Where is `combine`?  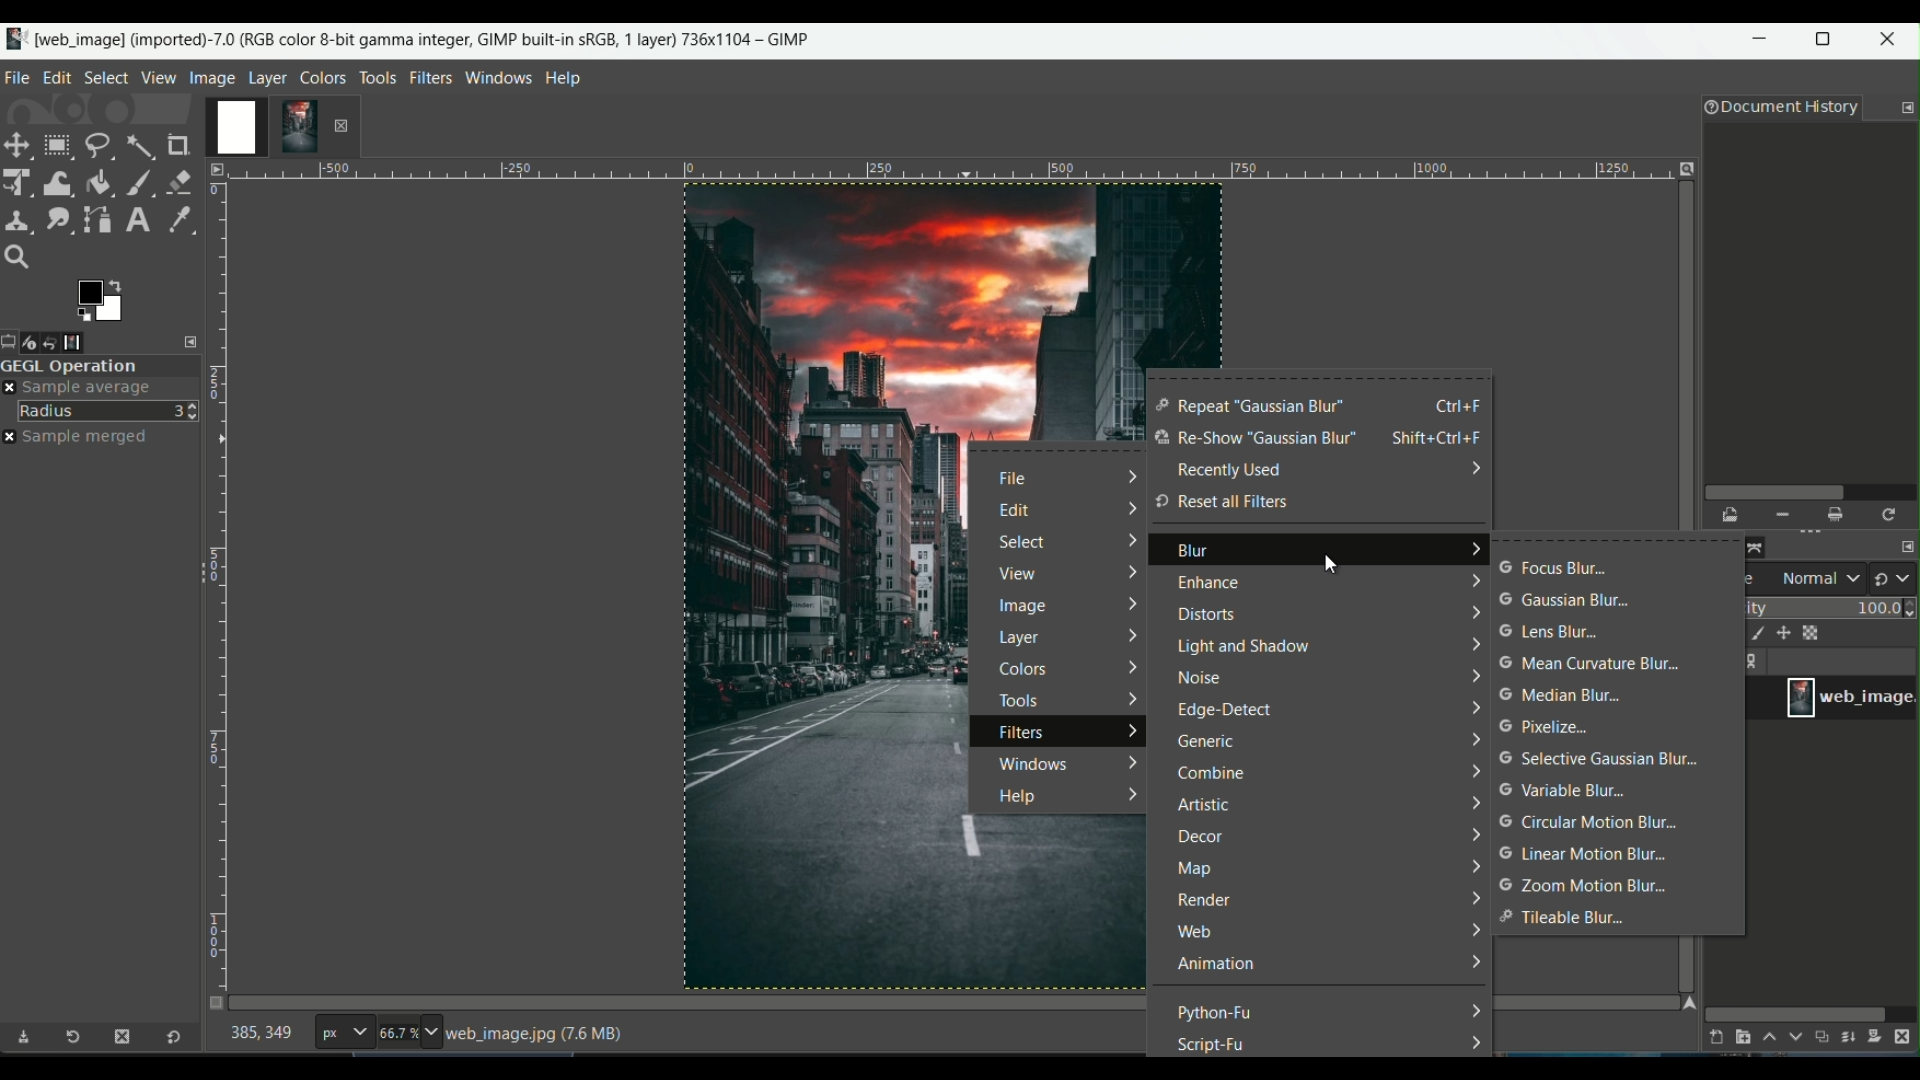 combine is located at coordinates (1213, 774).